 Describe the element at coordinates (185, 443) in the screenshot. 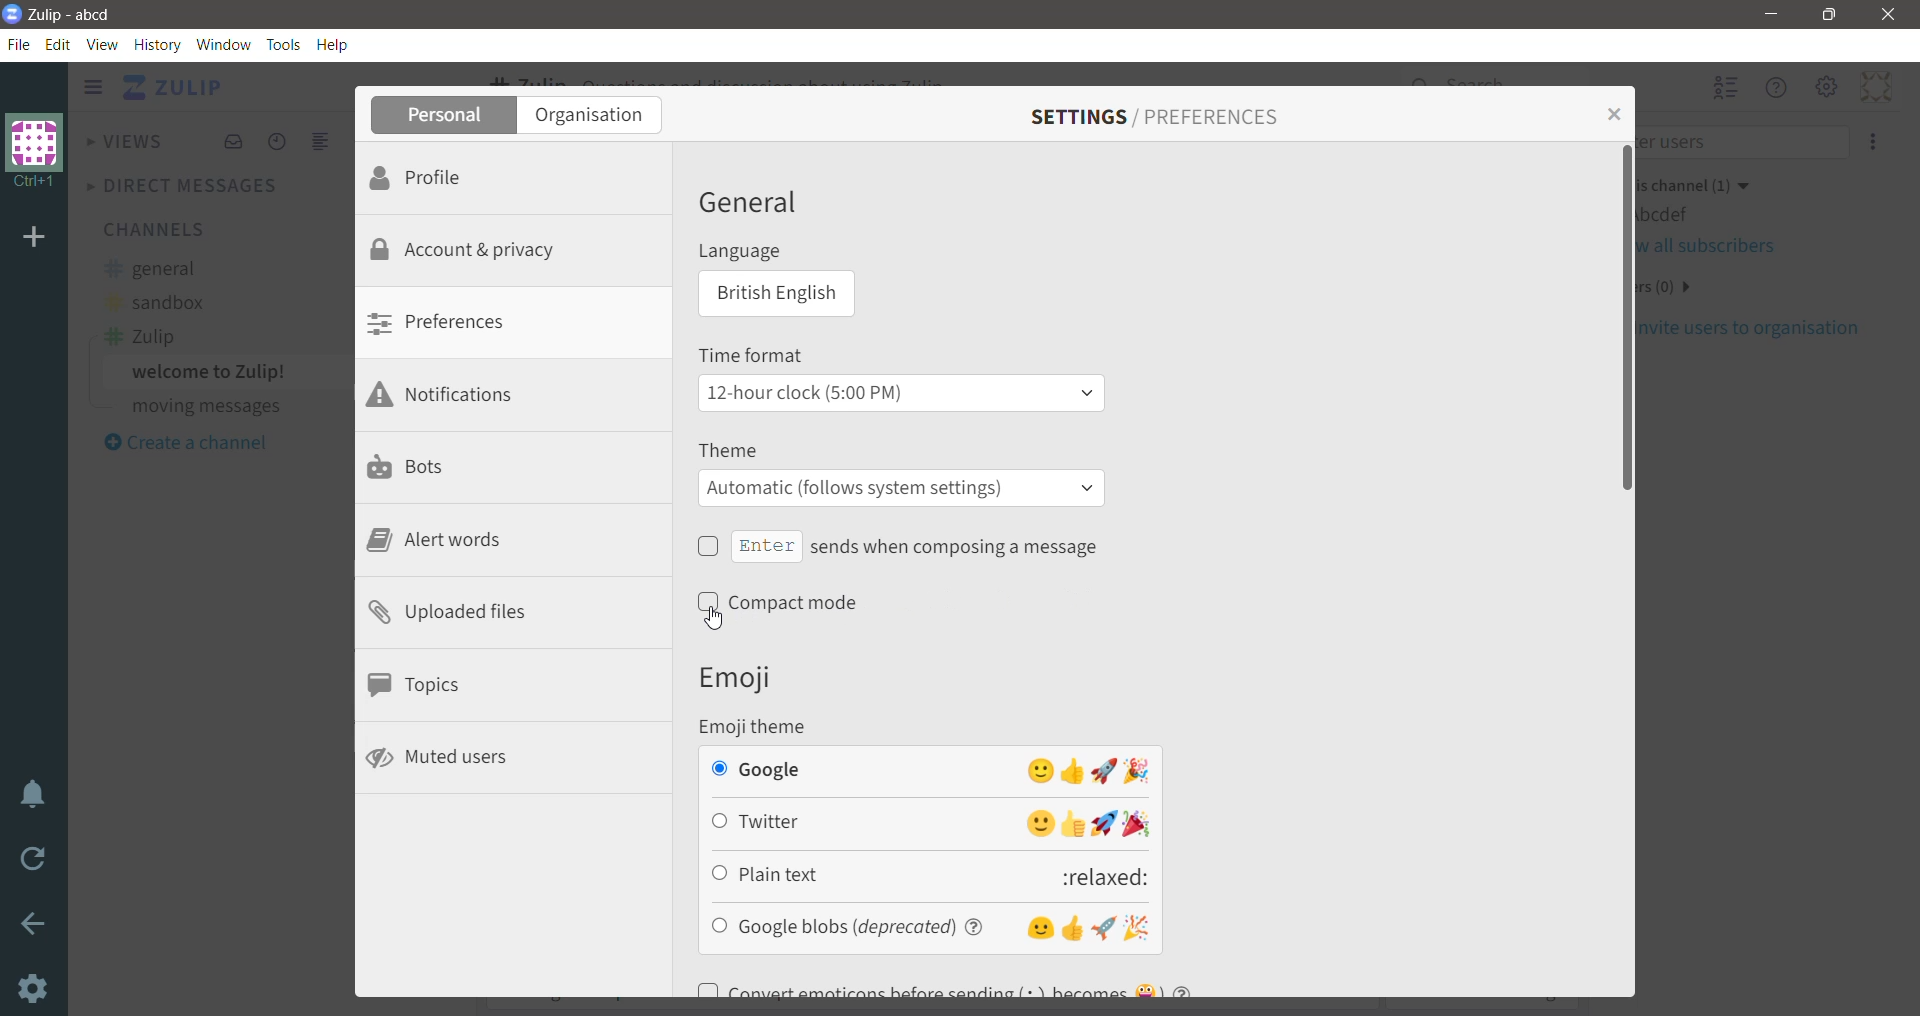

I see `Create a channel` at that location.